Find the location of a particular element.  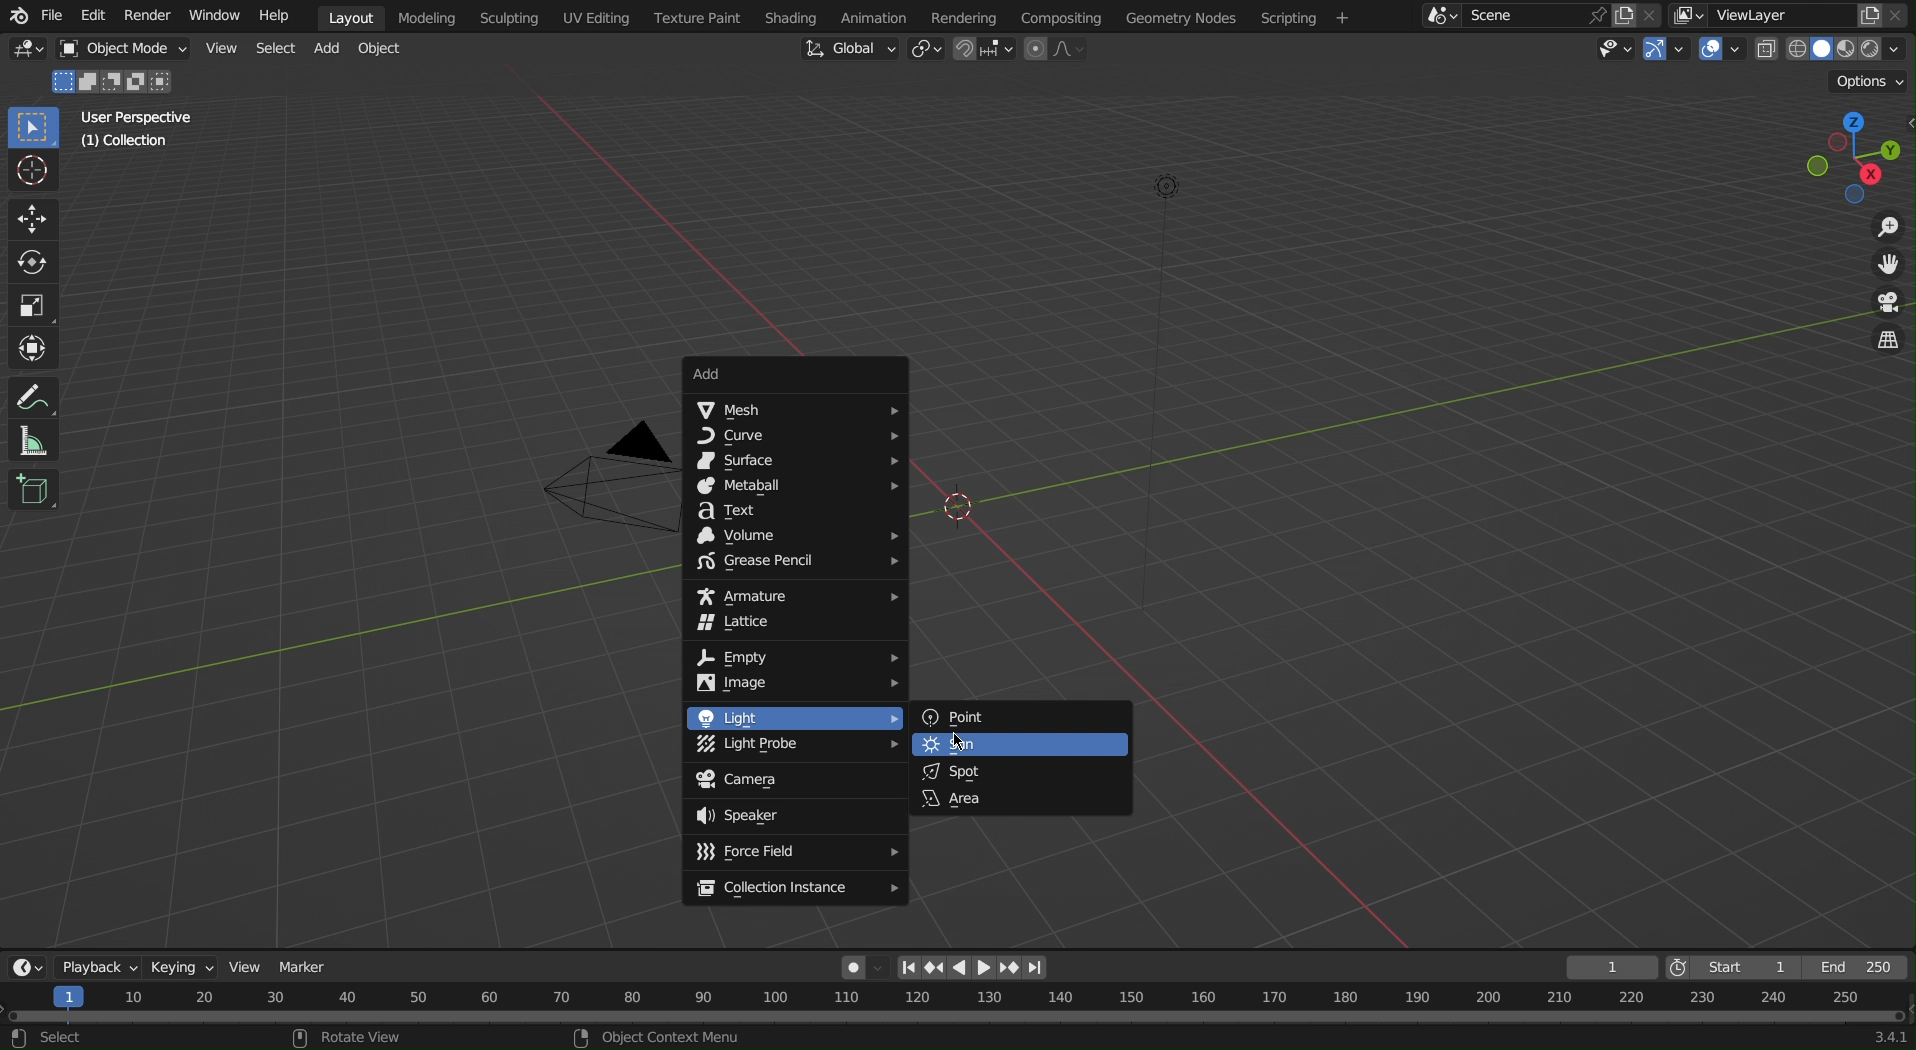

Logo is located at coordinates (16, 17).